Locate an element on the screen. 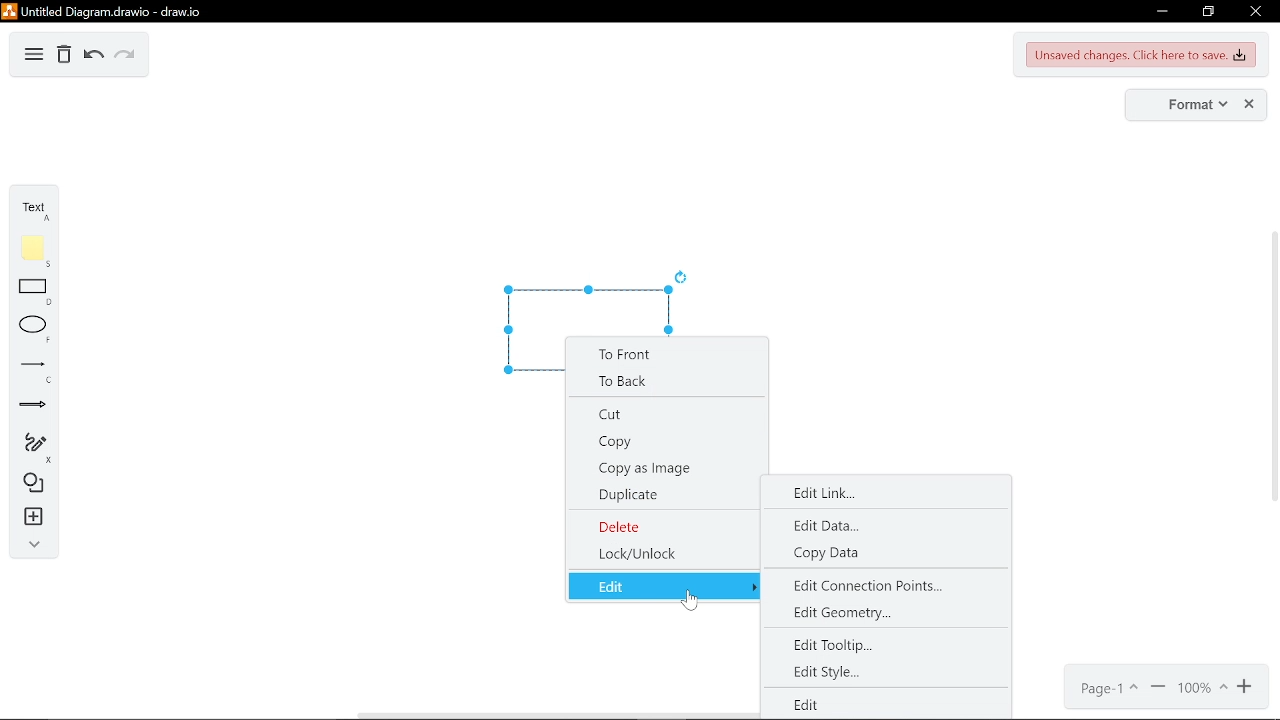  zoom in is located at coordinates (1247, 687).